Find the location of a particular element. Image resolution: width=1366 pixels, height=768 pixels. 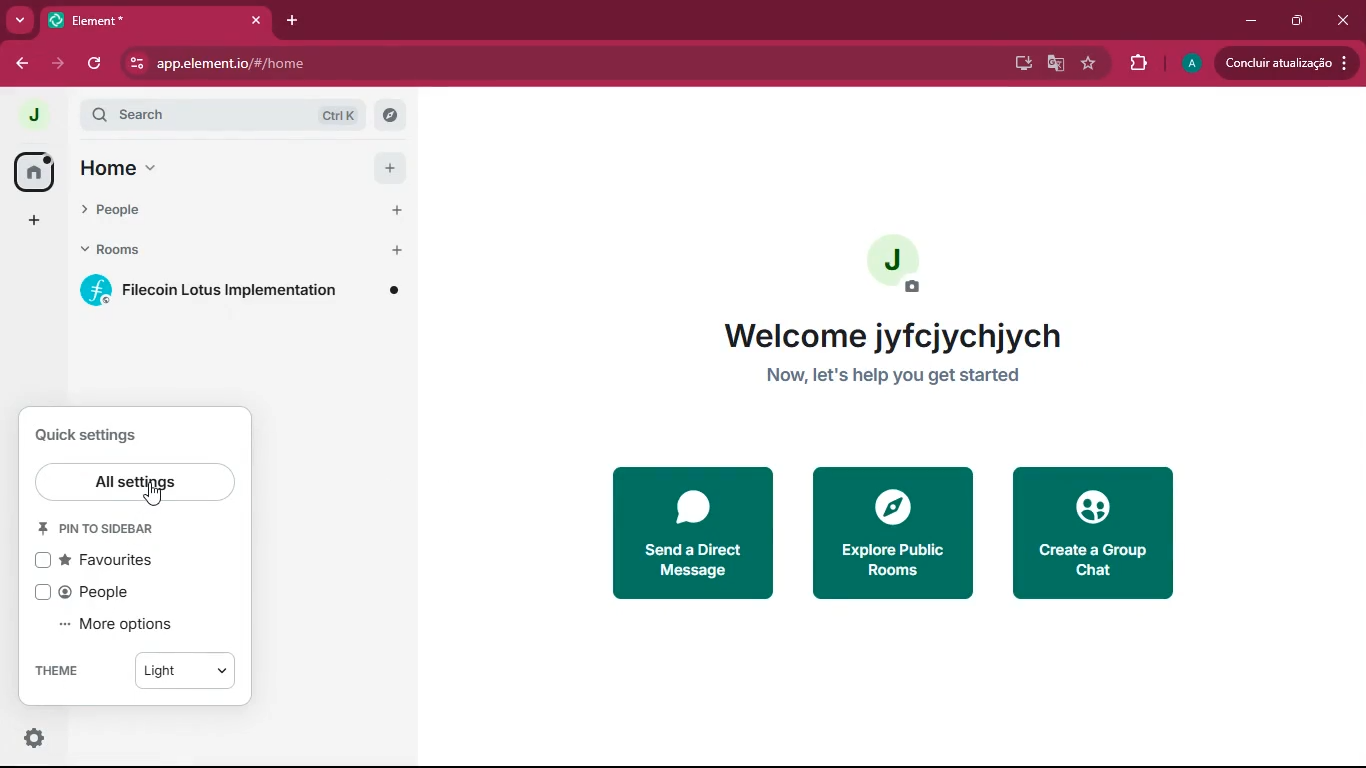

more options is located at coordinates (131, 626).